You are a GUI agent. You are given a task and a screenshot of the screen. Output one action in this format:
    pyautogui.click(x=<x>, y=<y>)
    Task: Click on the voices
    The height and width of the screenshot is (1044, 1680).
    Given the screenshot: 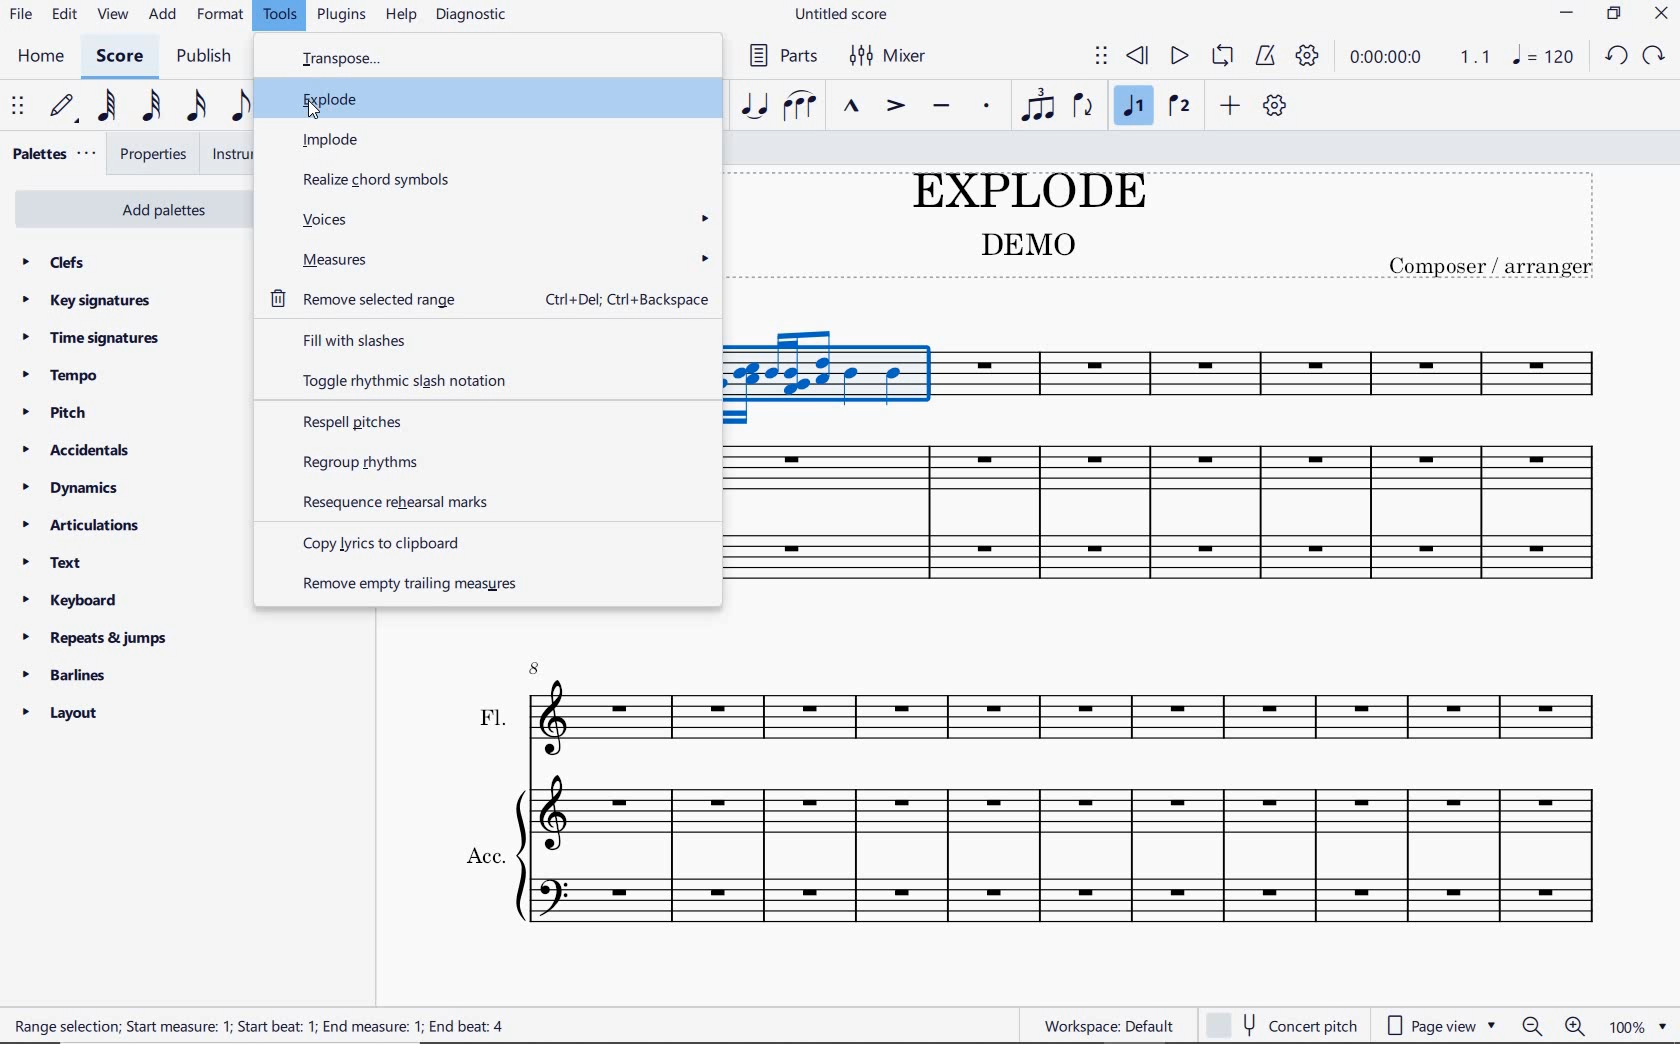 What is the action you would take?
    pyautogui.click(x=494, y=221)
    